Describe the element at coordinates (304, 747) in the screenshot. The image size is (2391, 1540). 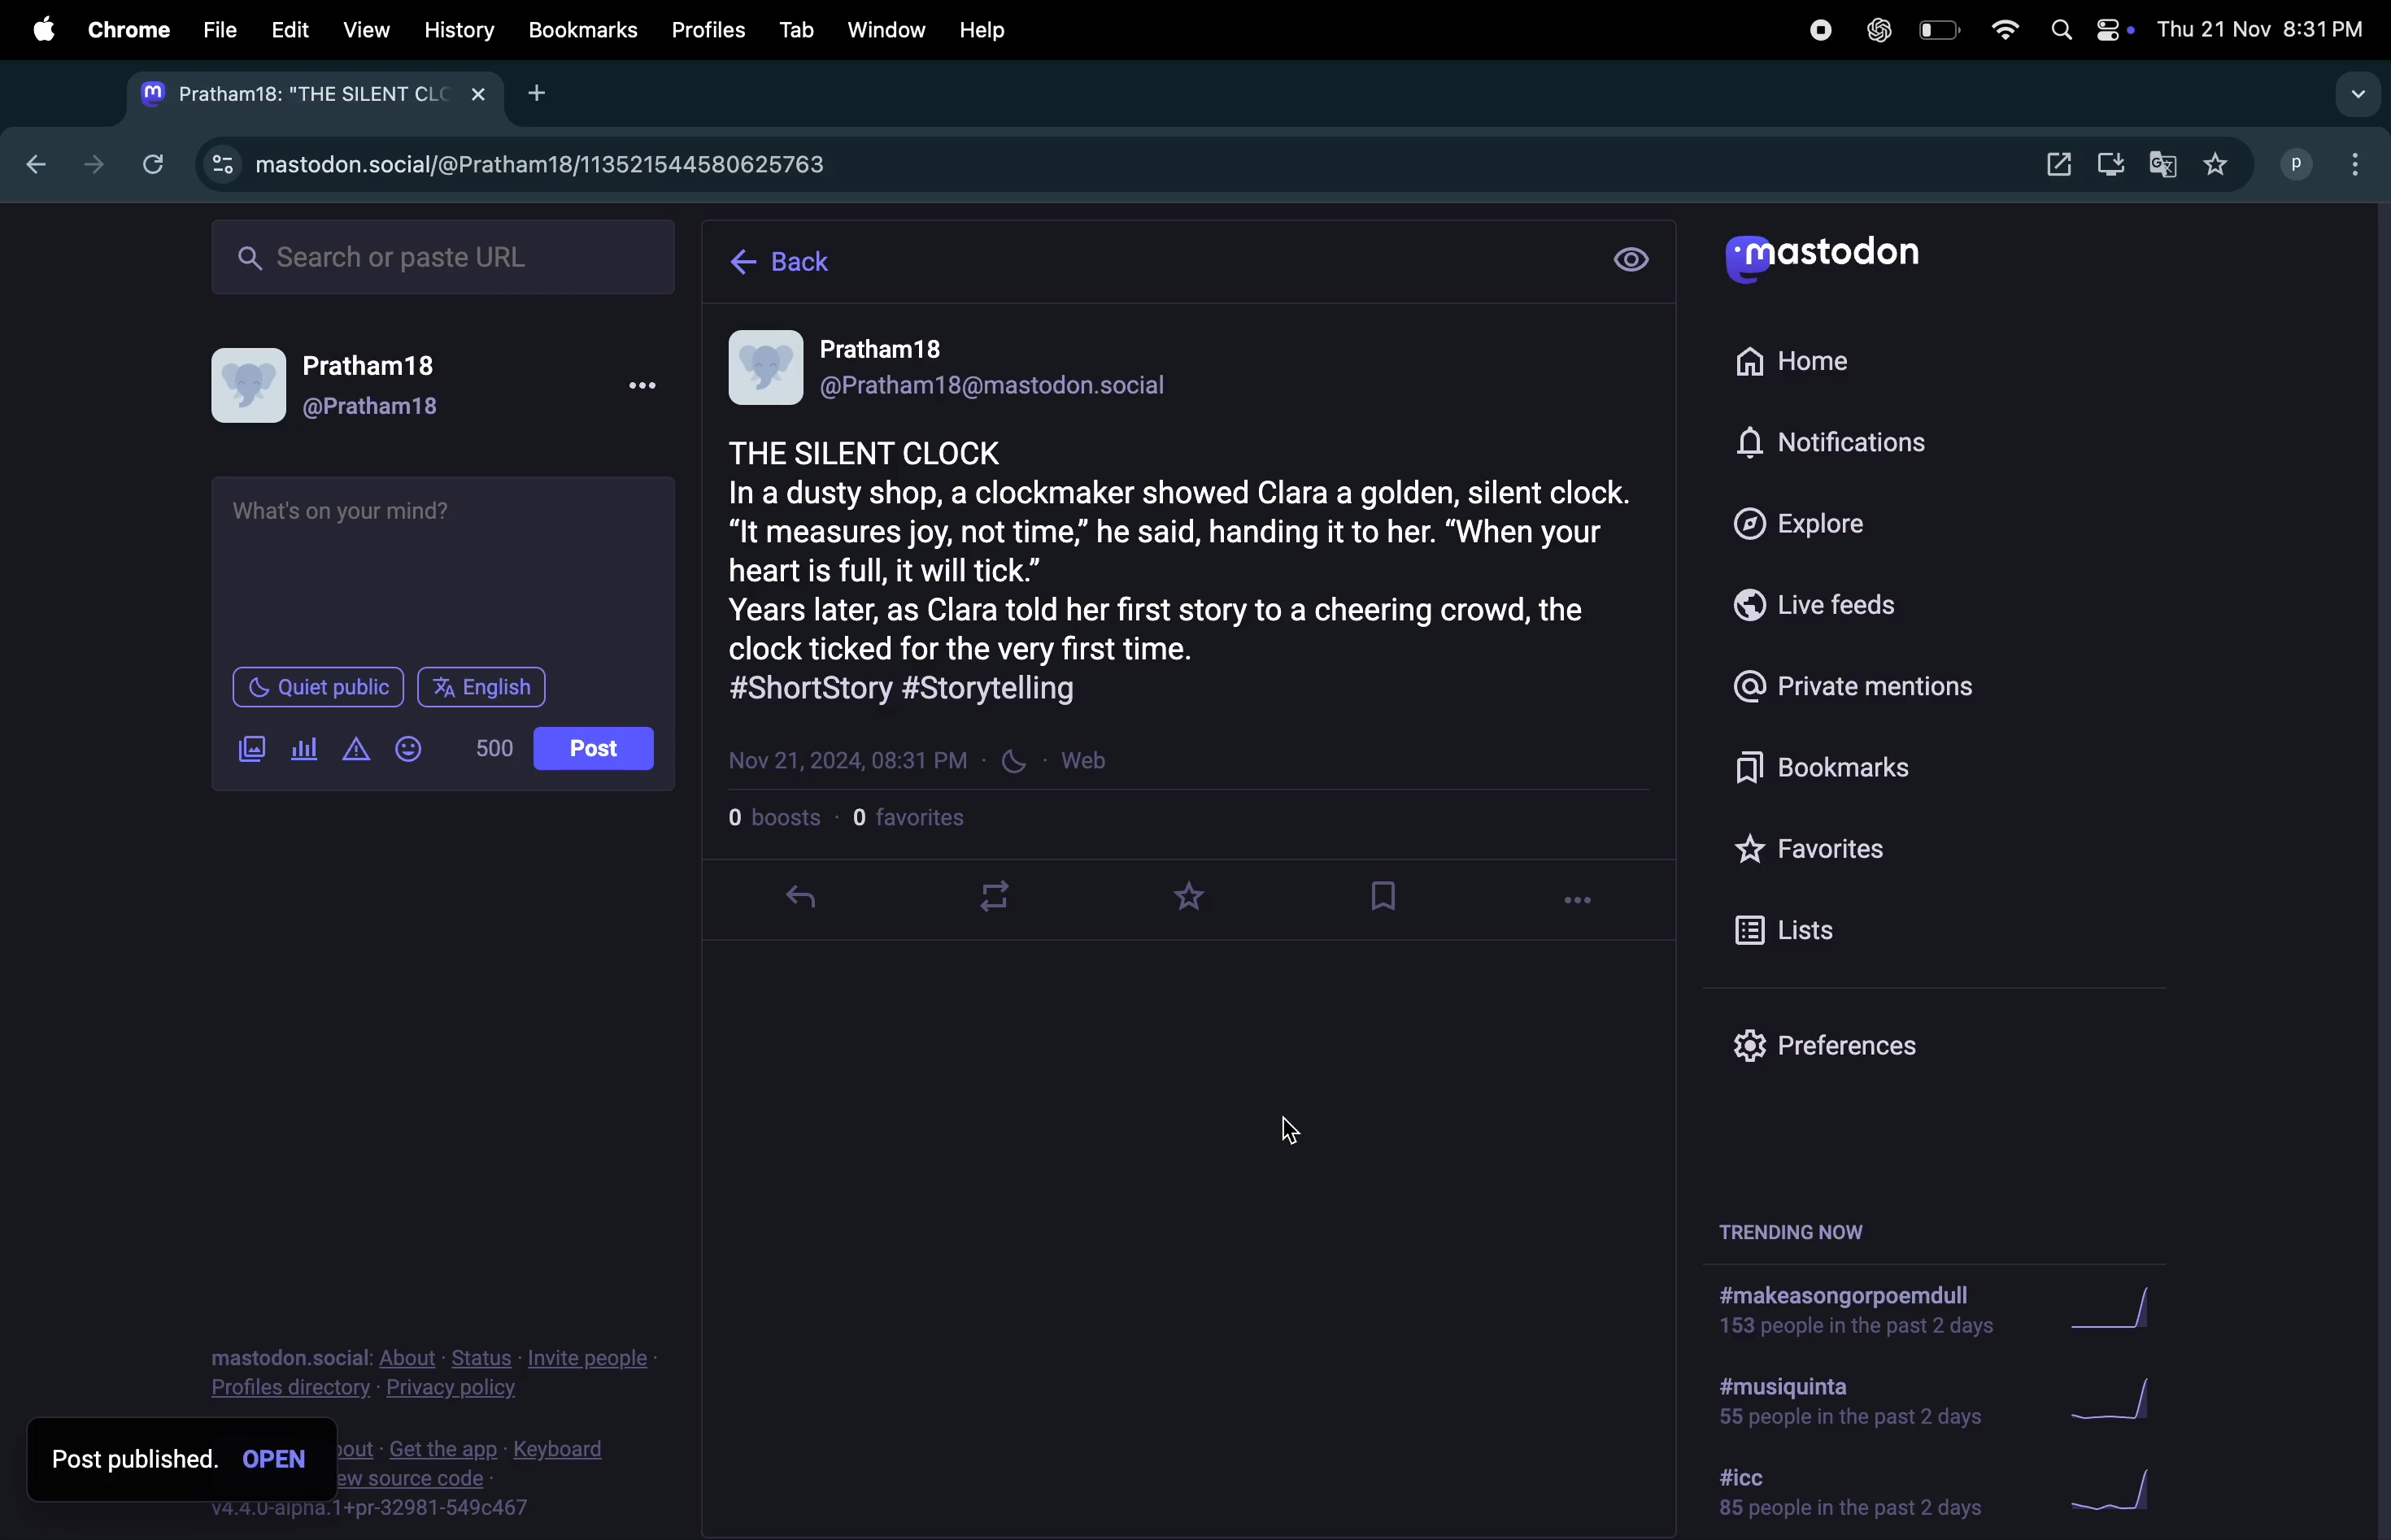
I see `add poll` at that location.